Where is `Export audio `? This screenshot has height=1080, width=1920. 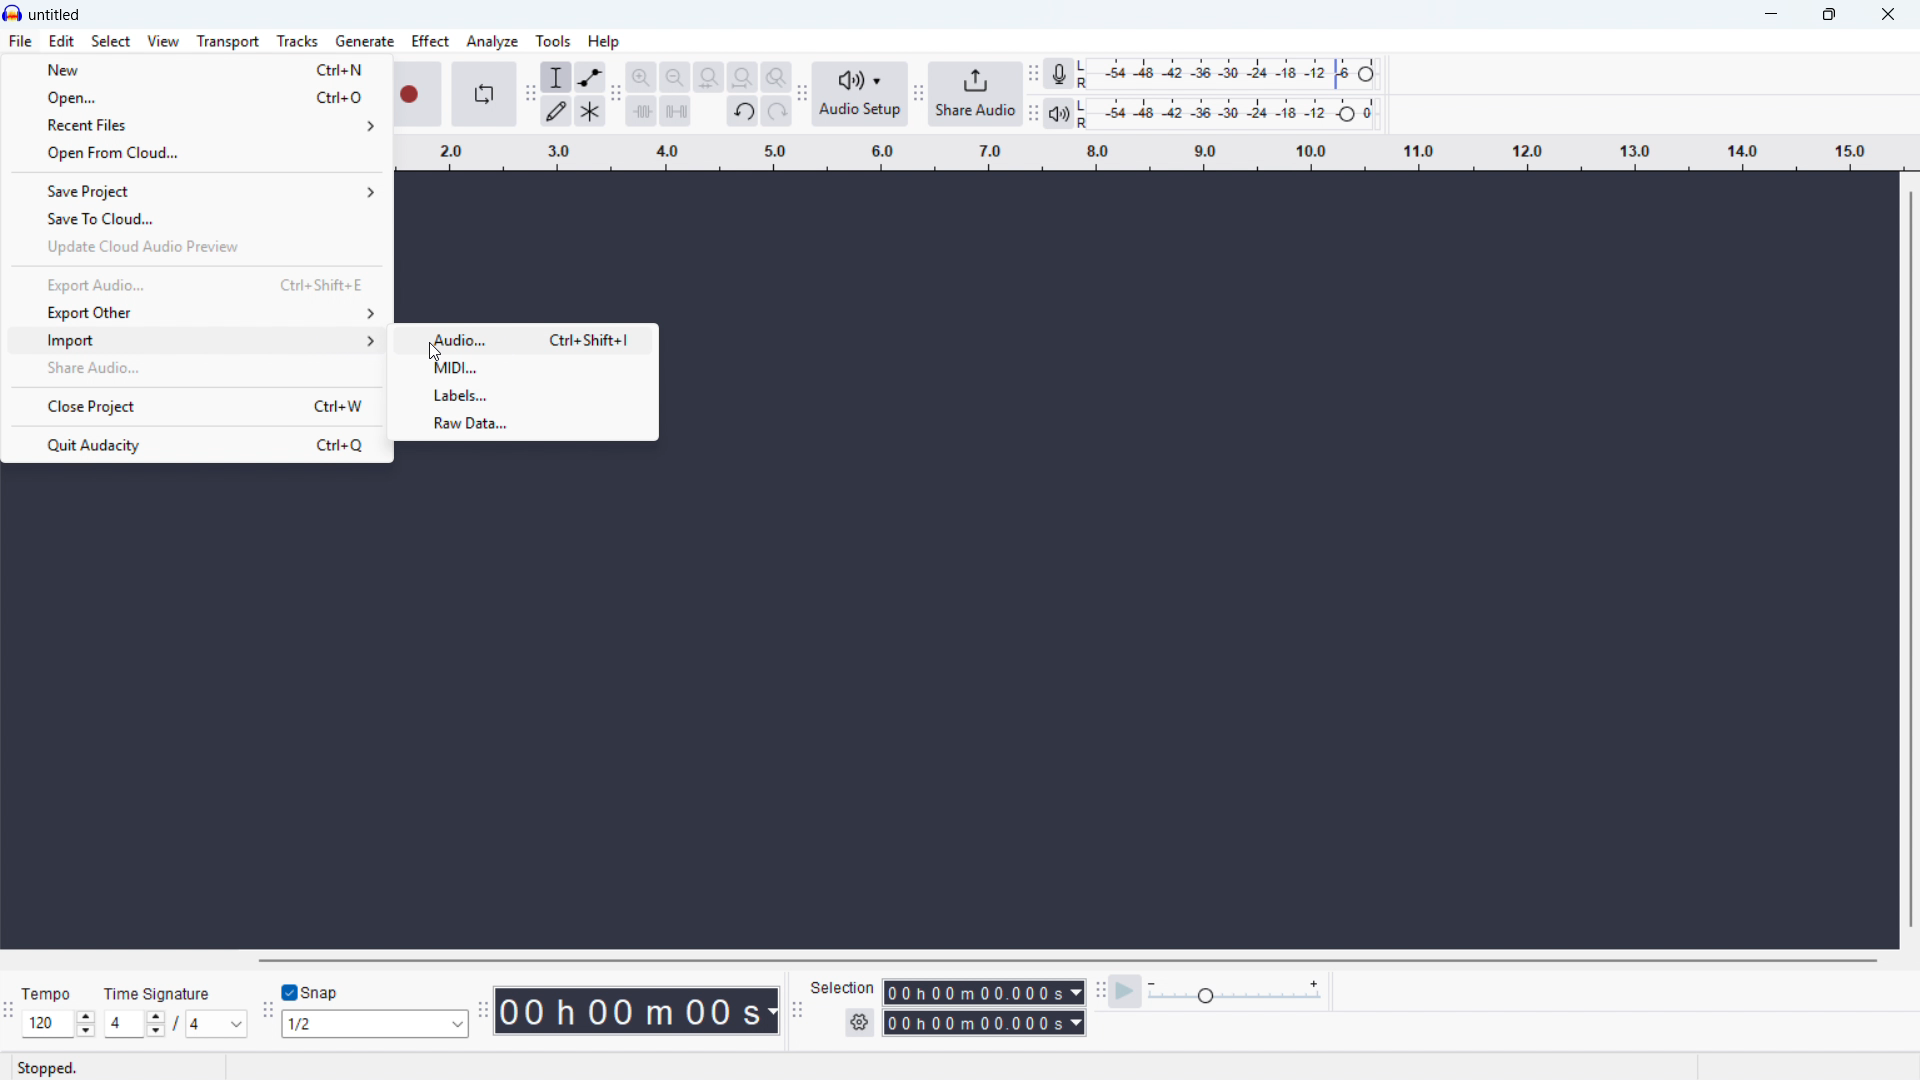
Export audio  is located at coordinates (193, 286).